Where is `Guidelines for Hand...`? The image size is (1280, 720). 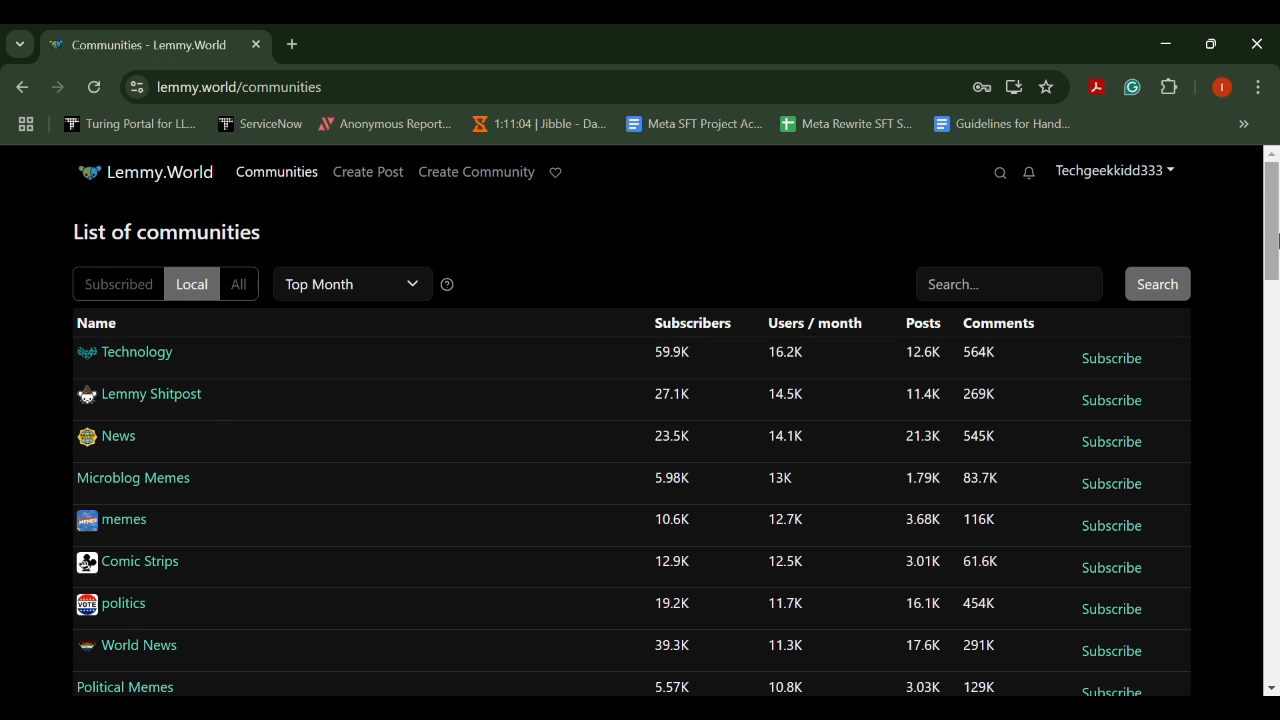
Guidelines for Hand... is located at coordinates (1000, 124).